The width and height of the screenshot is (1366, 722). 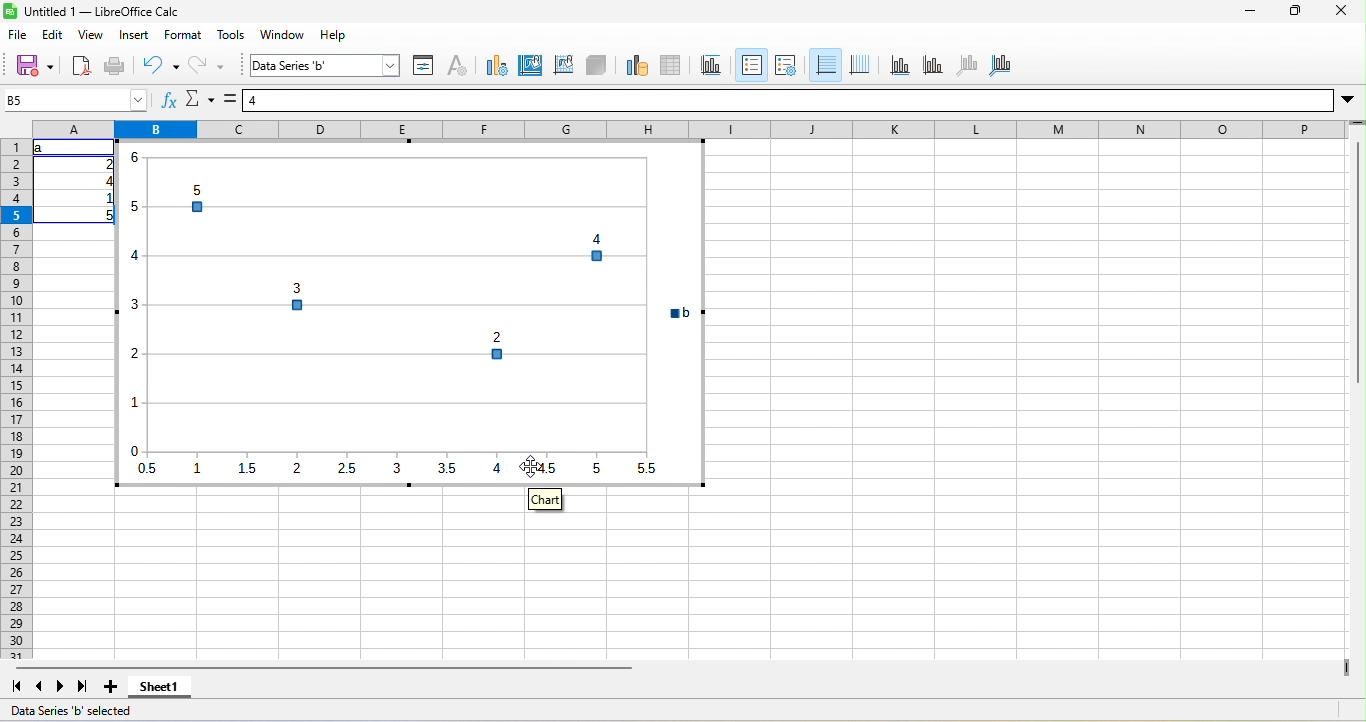 What do you see at coordinates (231, 35) in the screenshot?
I see `tools` at bounding box center [231, 35].